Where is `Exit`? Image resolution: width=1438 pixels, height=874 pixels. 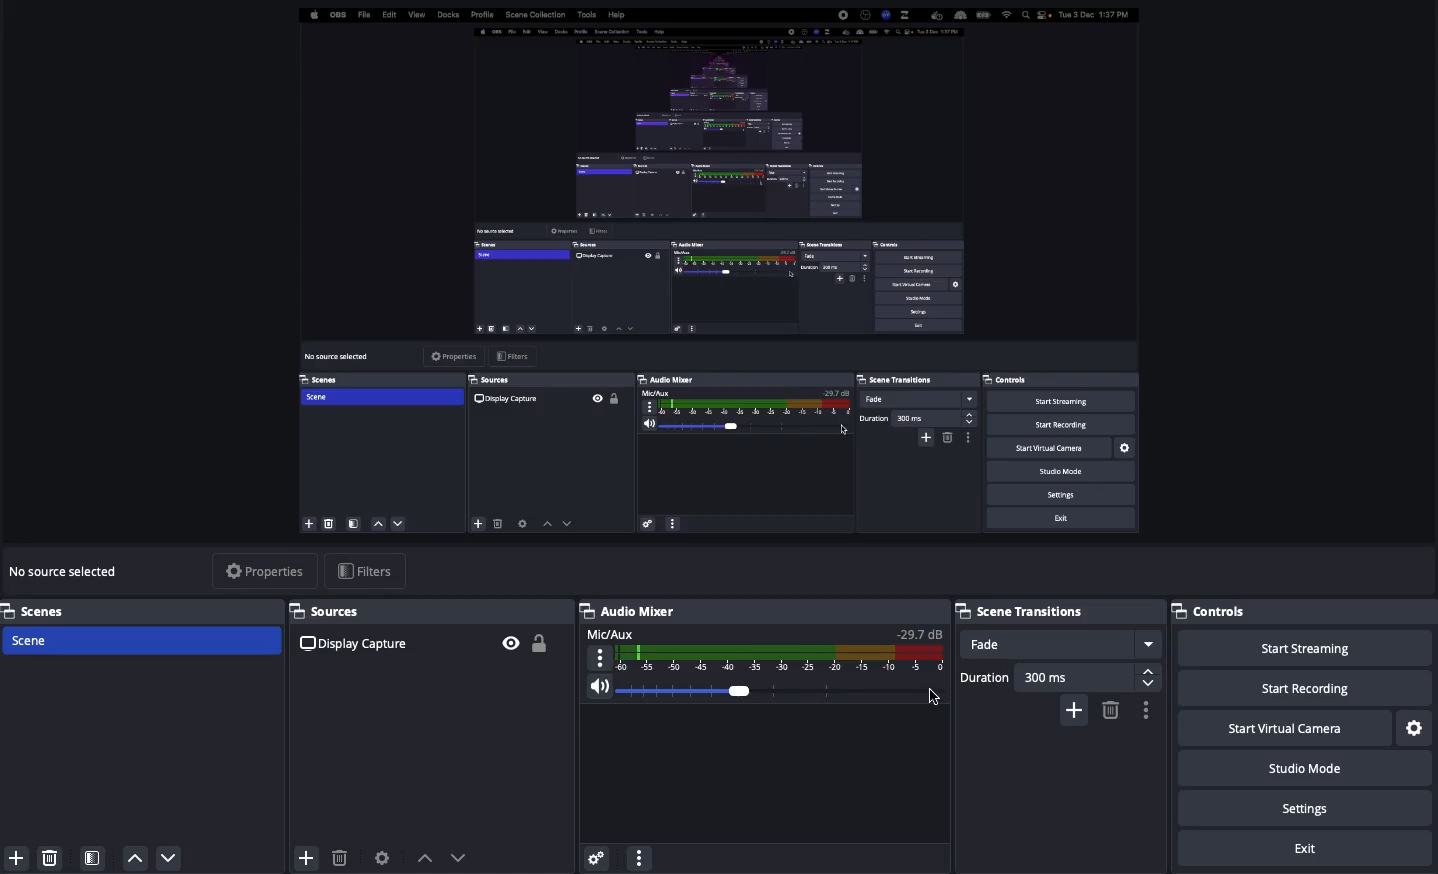 Exit is located at coordinates (1308, 849).